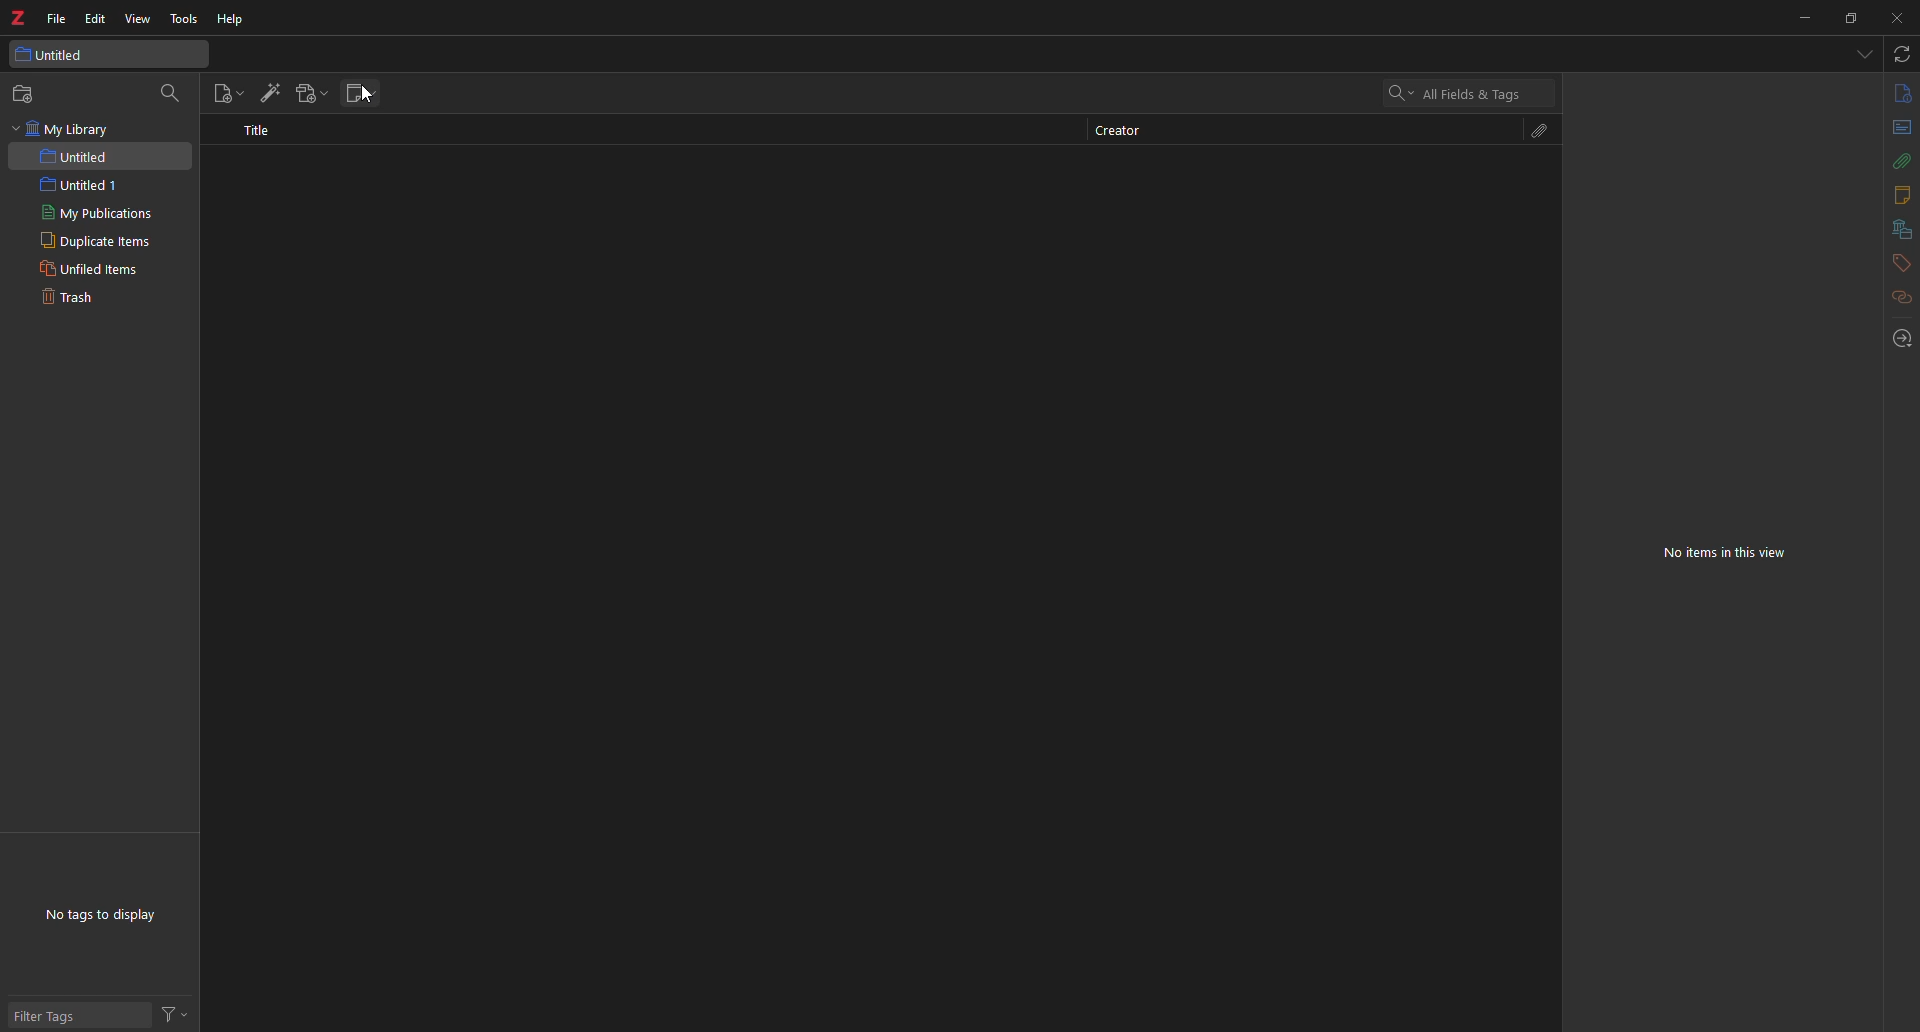 This screenshot has width=1920, height=1032. What do you see at coordinates (1797, 20) in the screenshot?
I see `minimize` at bounding box center [1797, 20].